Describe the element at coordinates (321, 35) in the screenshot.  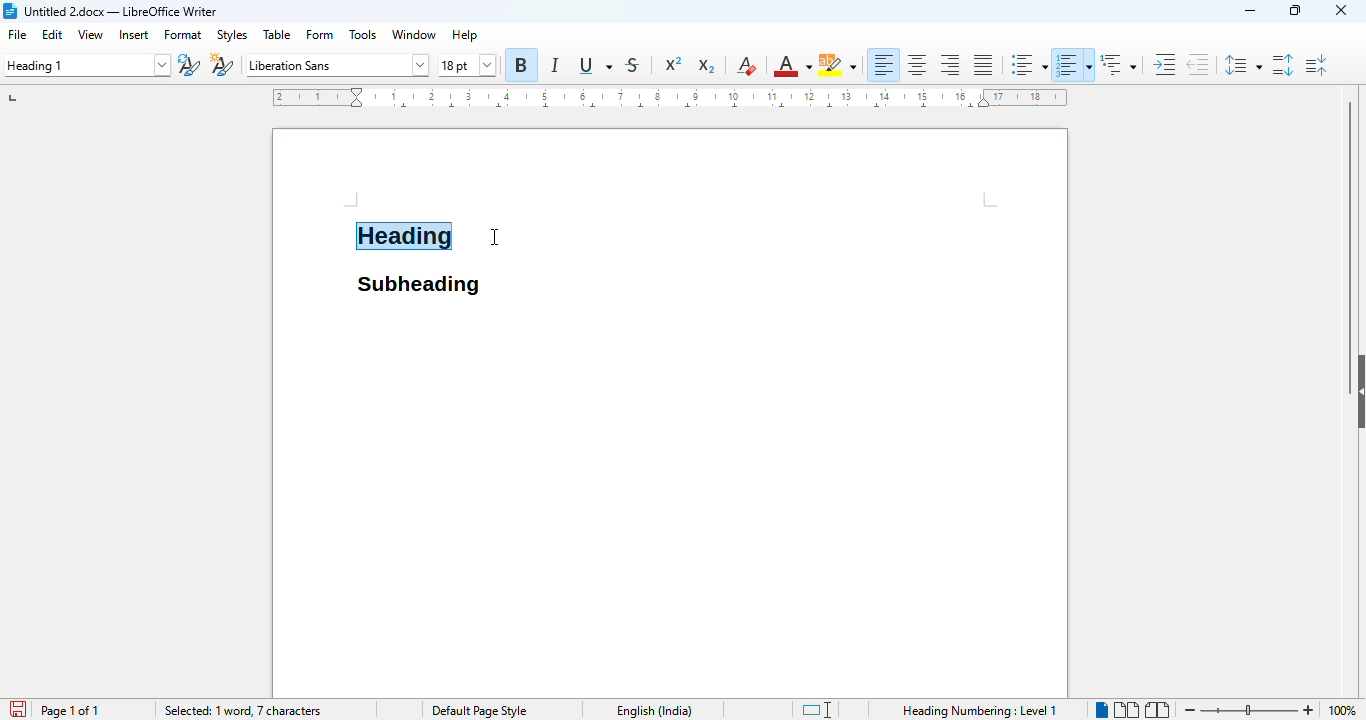
I see `form` at that location.